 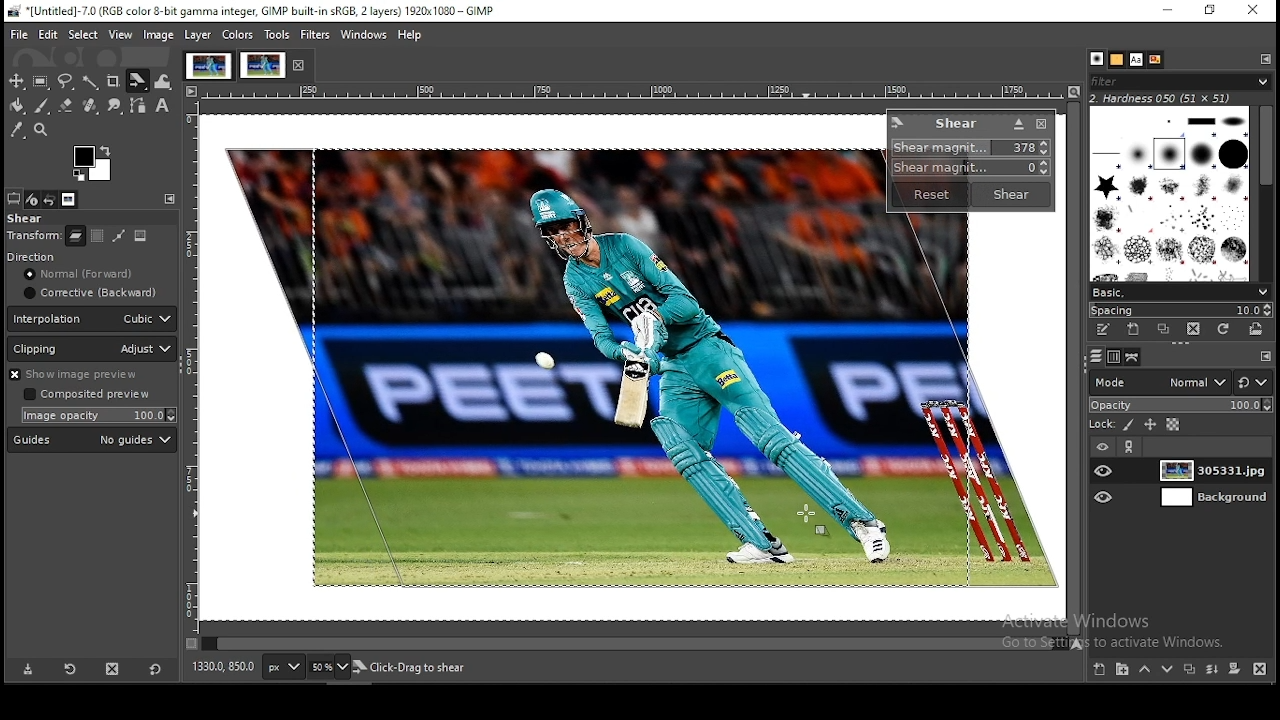 I want to click on refresh brushes, so click(x=1224, y=330).